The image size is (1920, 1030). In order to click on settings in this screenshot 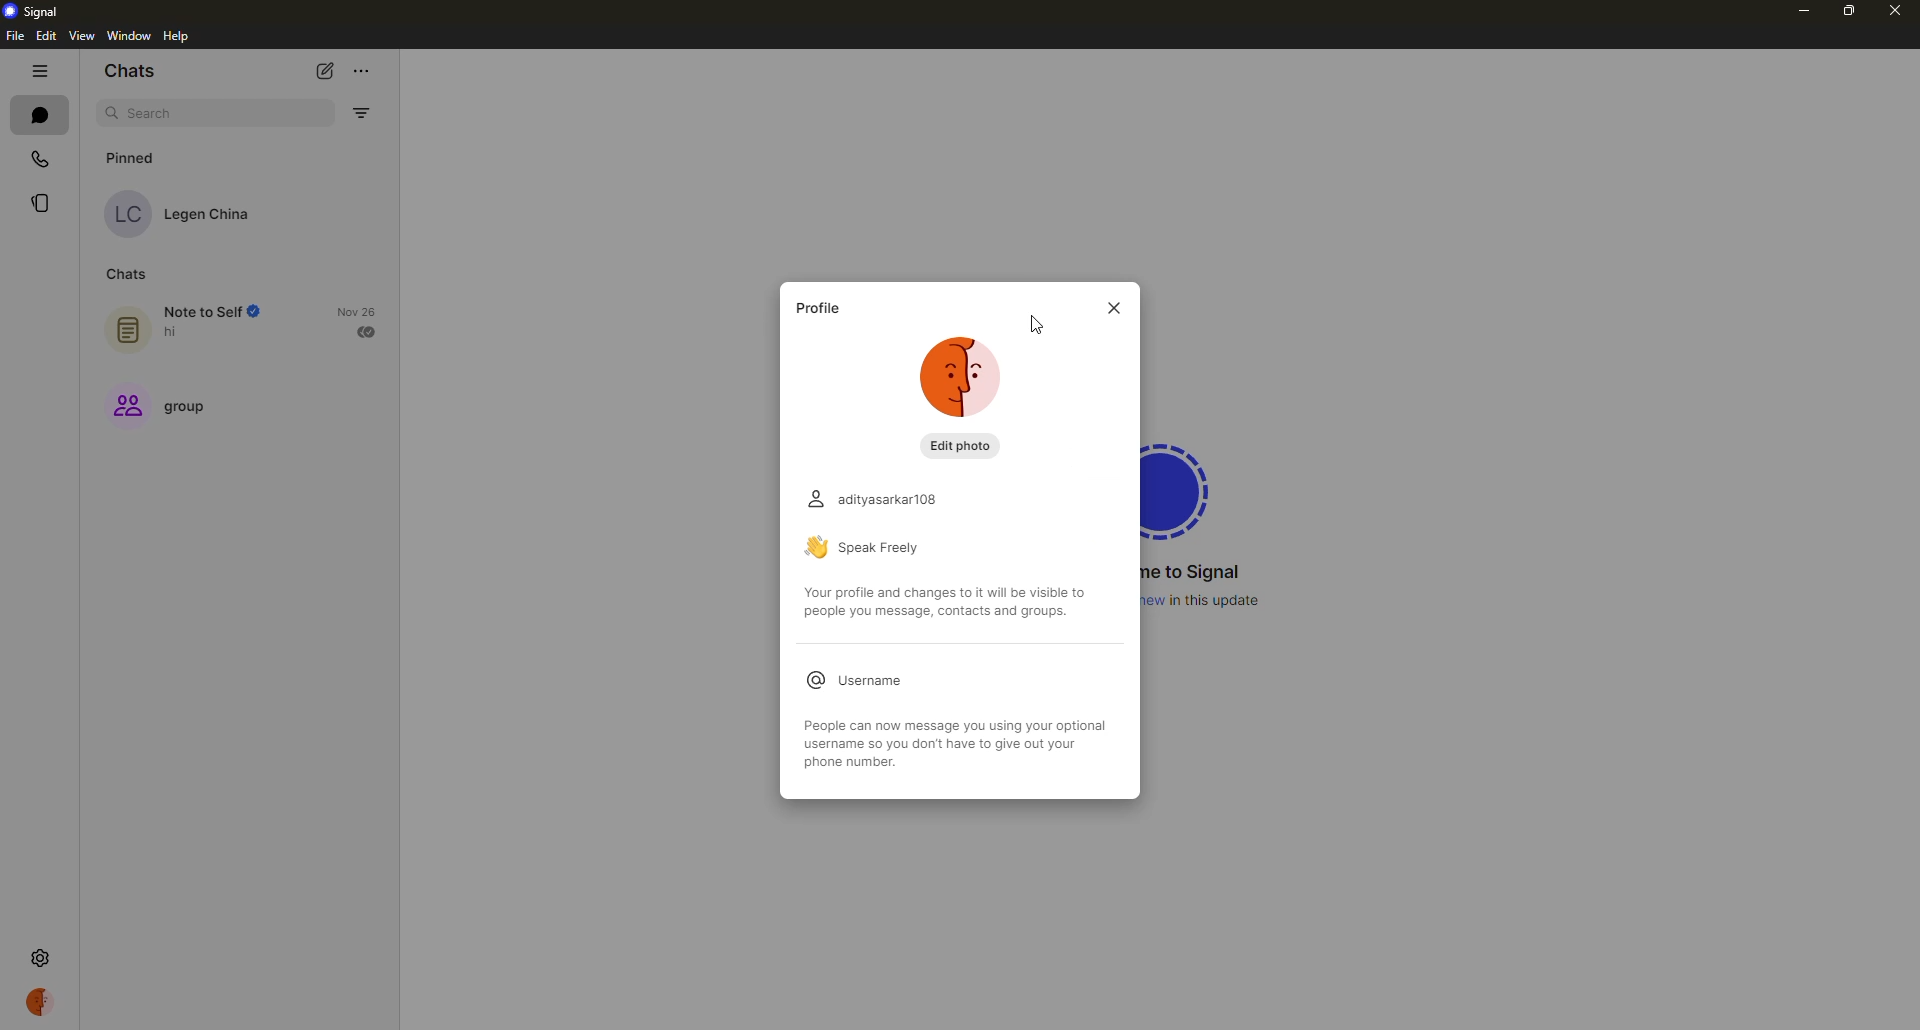, I will do `click(40, 956)`.